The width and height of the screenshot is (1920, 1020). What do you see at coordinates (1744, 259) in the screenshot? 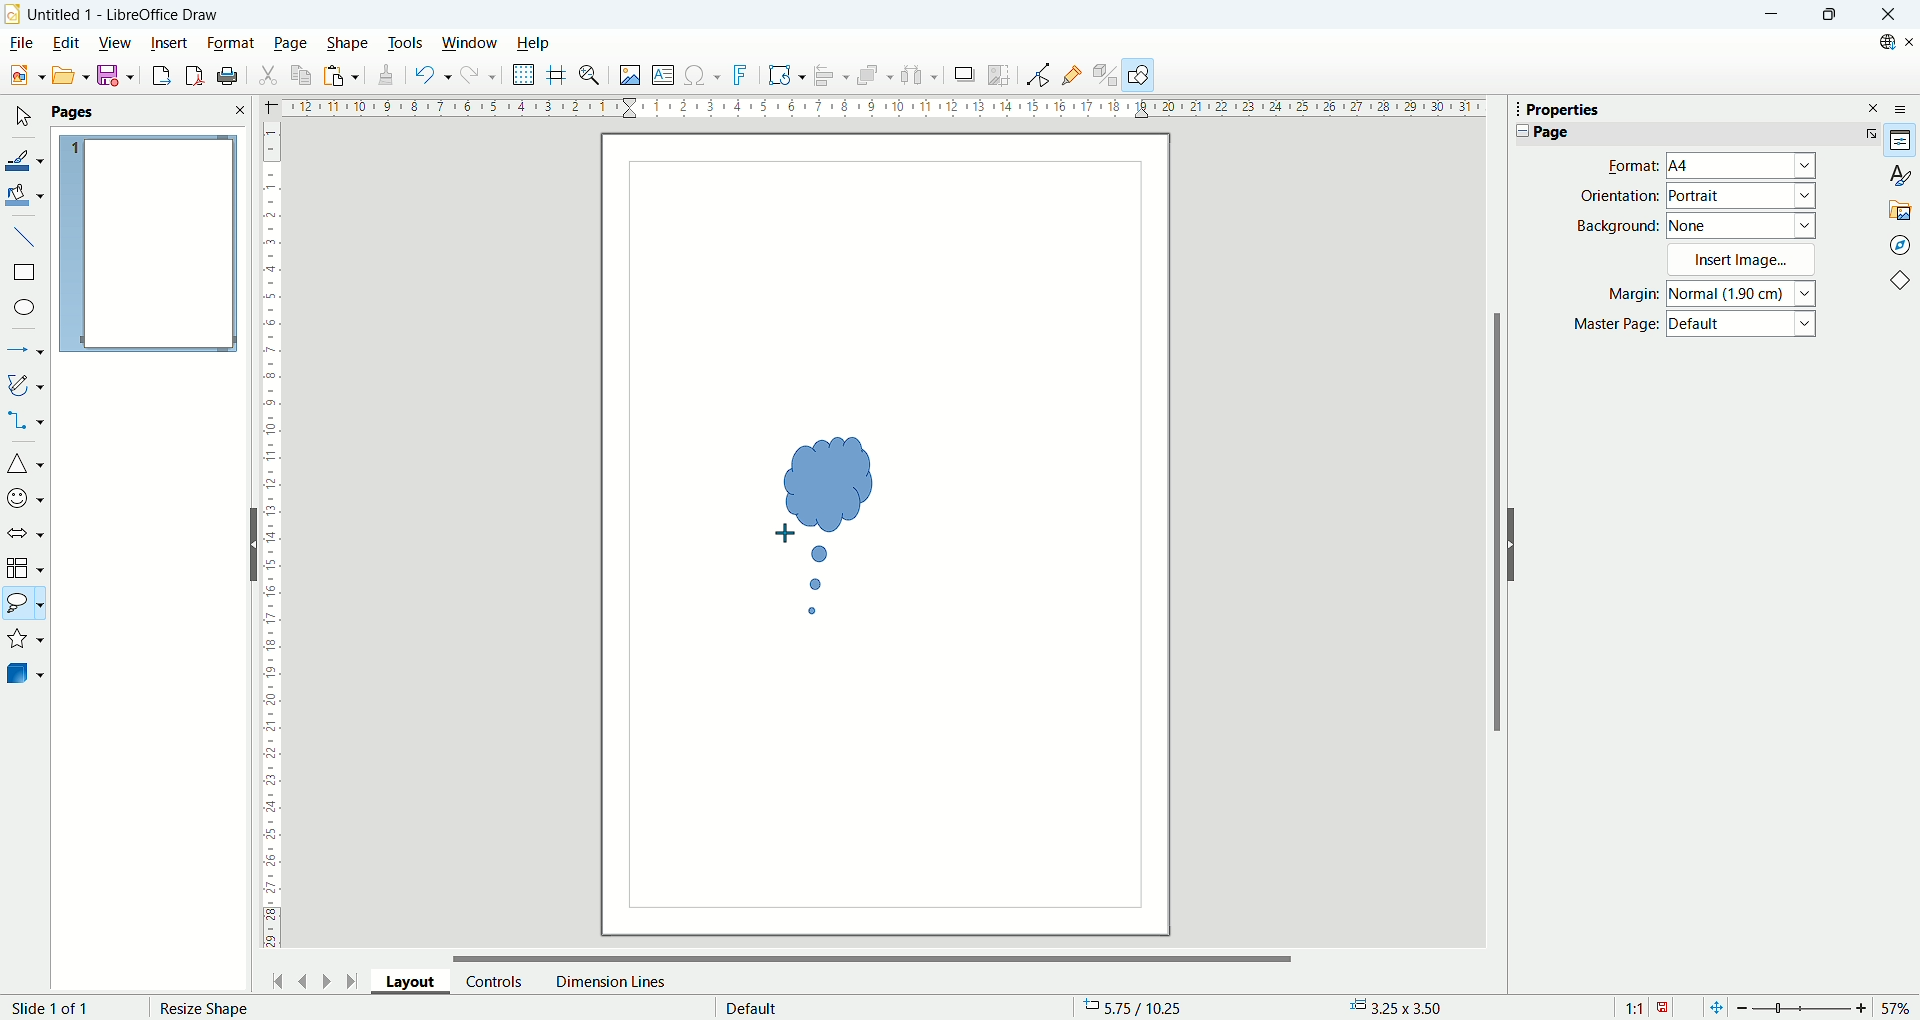
I see `Insert Image` at bounding box center [1744, 259].